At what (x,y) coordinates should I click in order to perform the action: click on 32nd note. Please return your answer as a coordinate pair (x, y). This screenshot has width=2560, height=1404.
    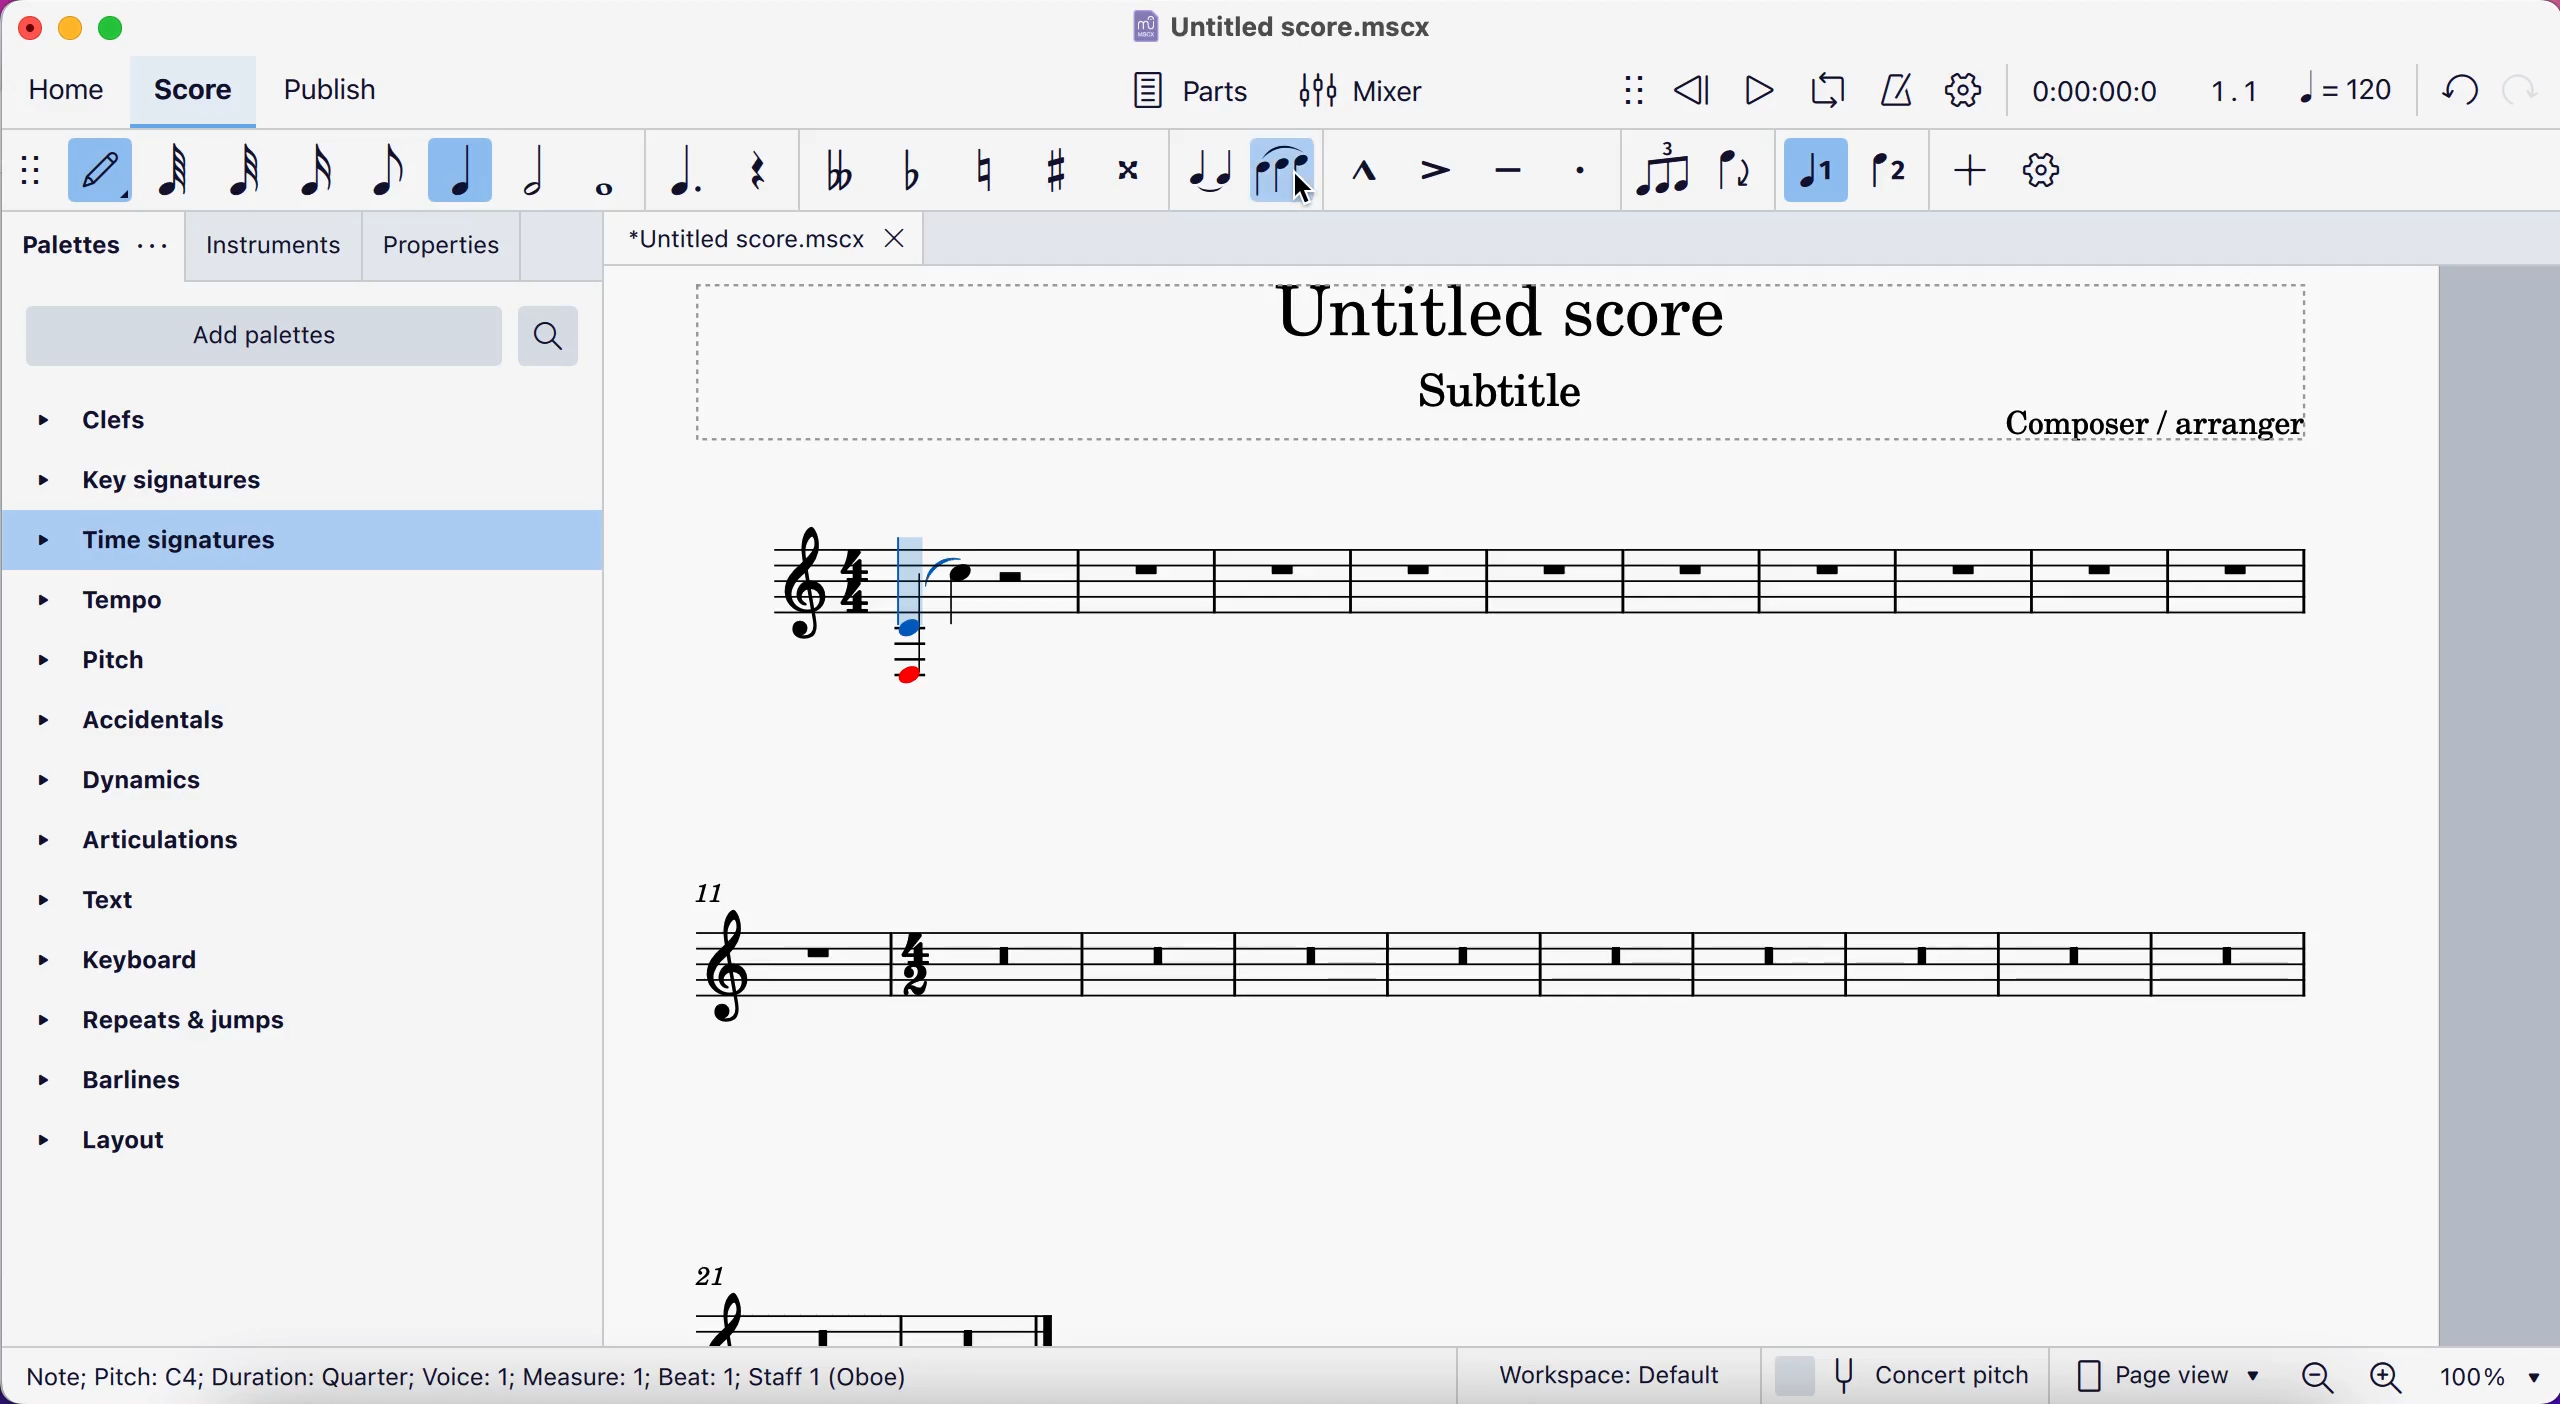
    Looking at the image, I should click on (248, 173).